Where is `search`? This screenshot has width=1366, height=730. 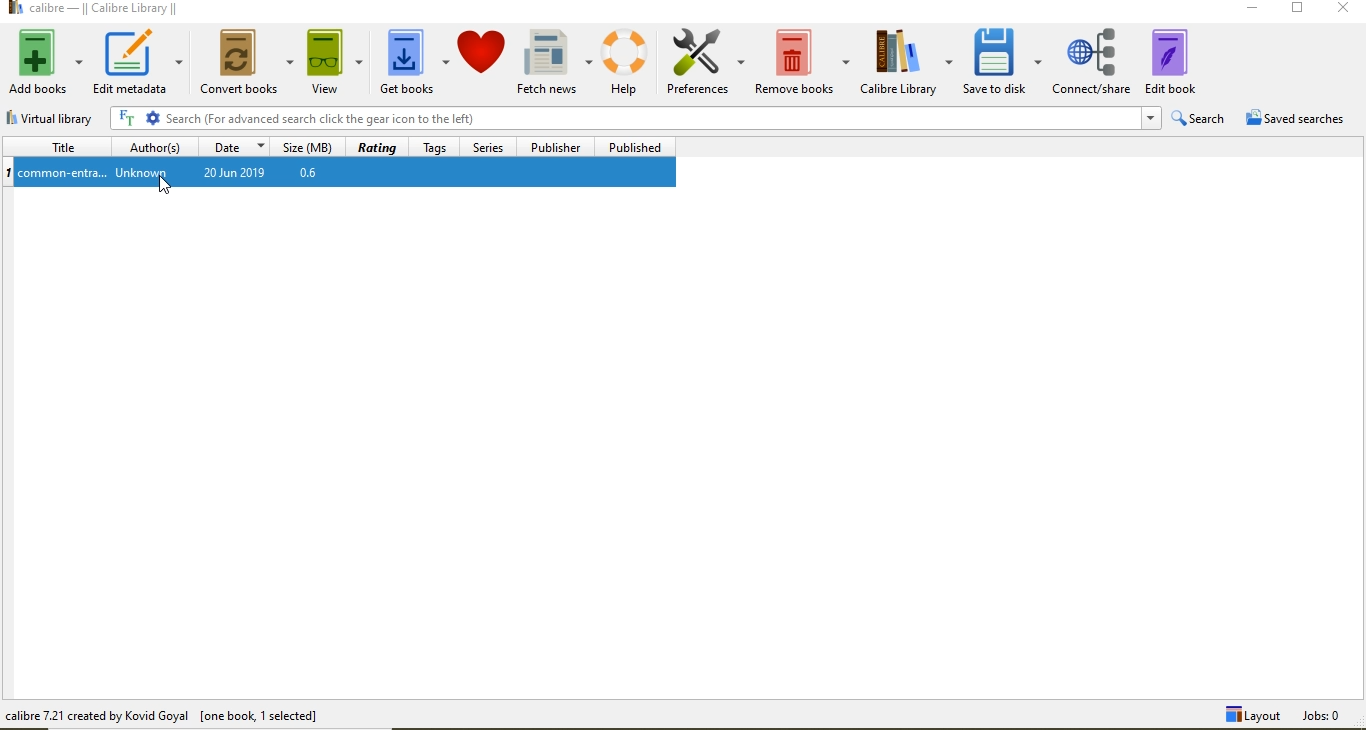
search is located at coordinates (1197, 119).